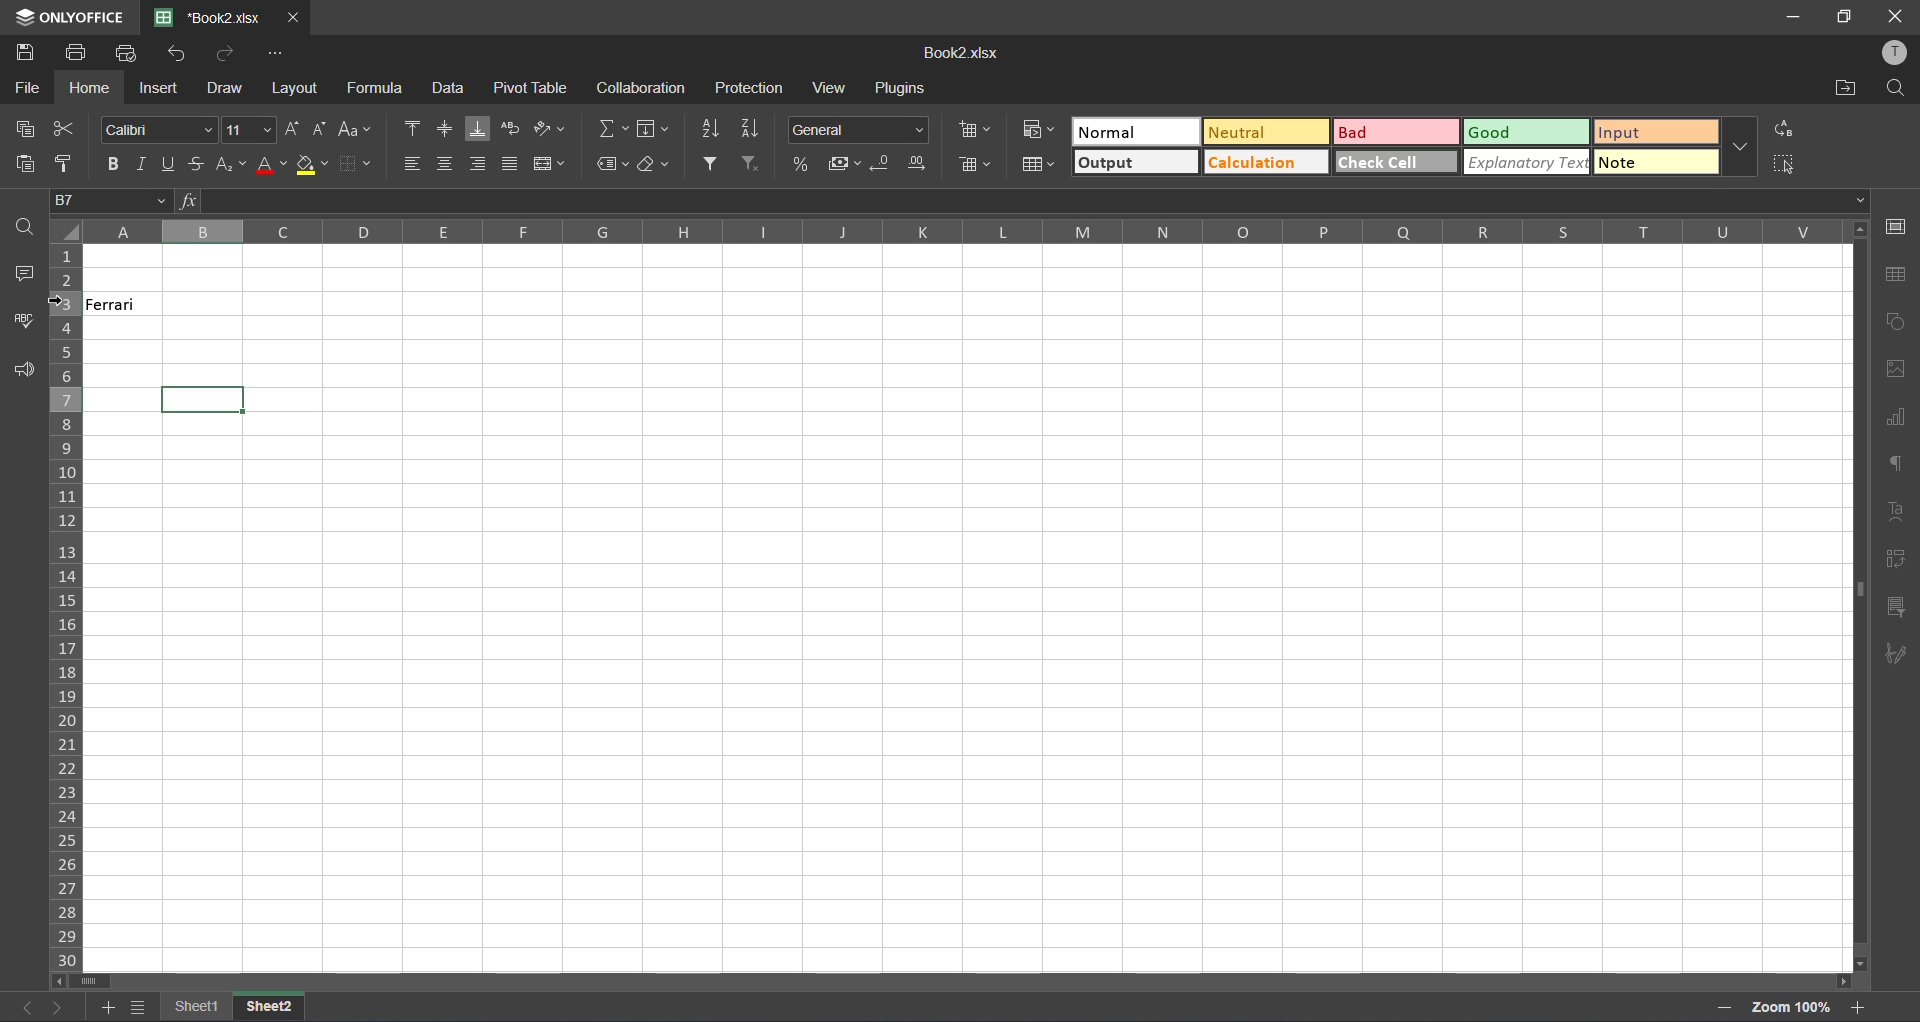 This screenshot has height=1022, width=1920. What do you see at coordinates (226, 91) in the screenshot?
I see `draw` at bounding box center [226, 91].